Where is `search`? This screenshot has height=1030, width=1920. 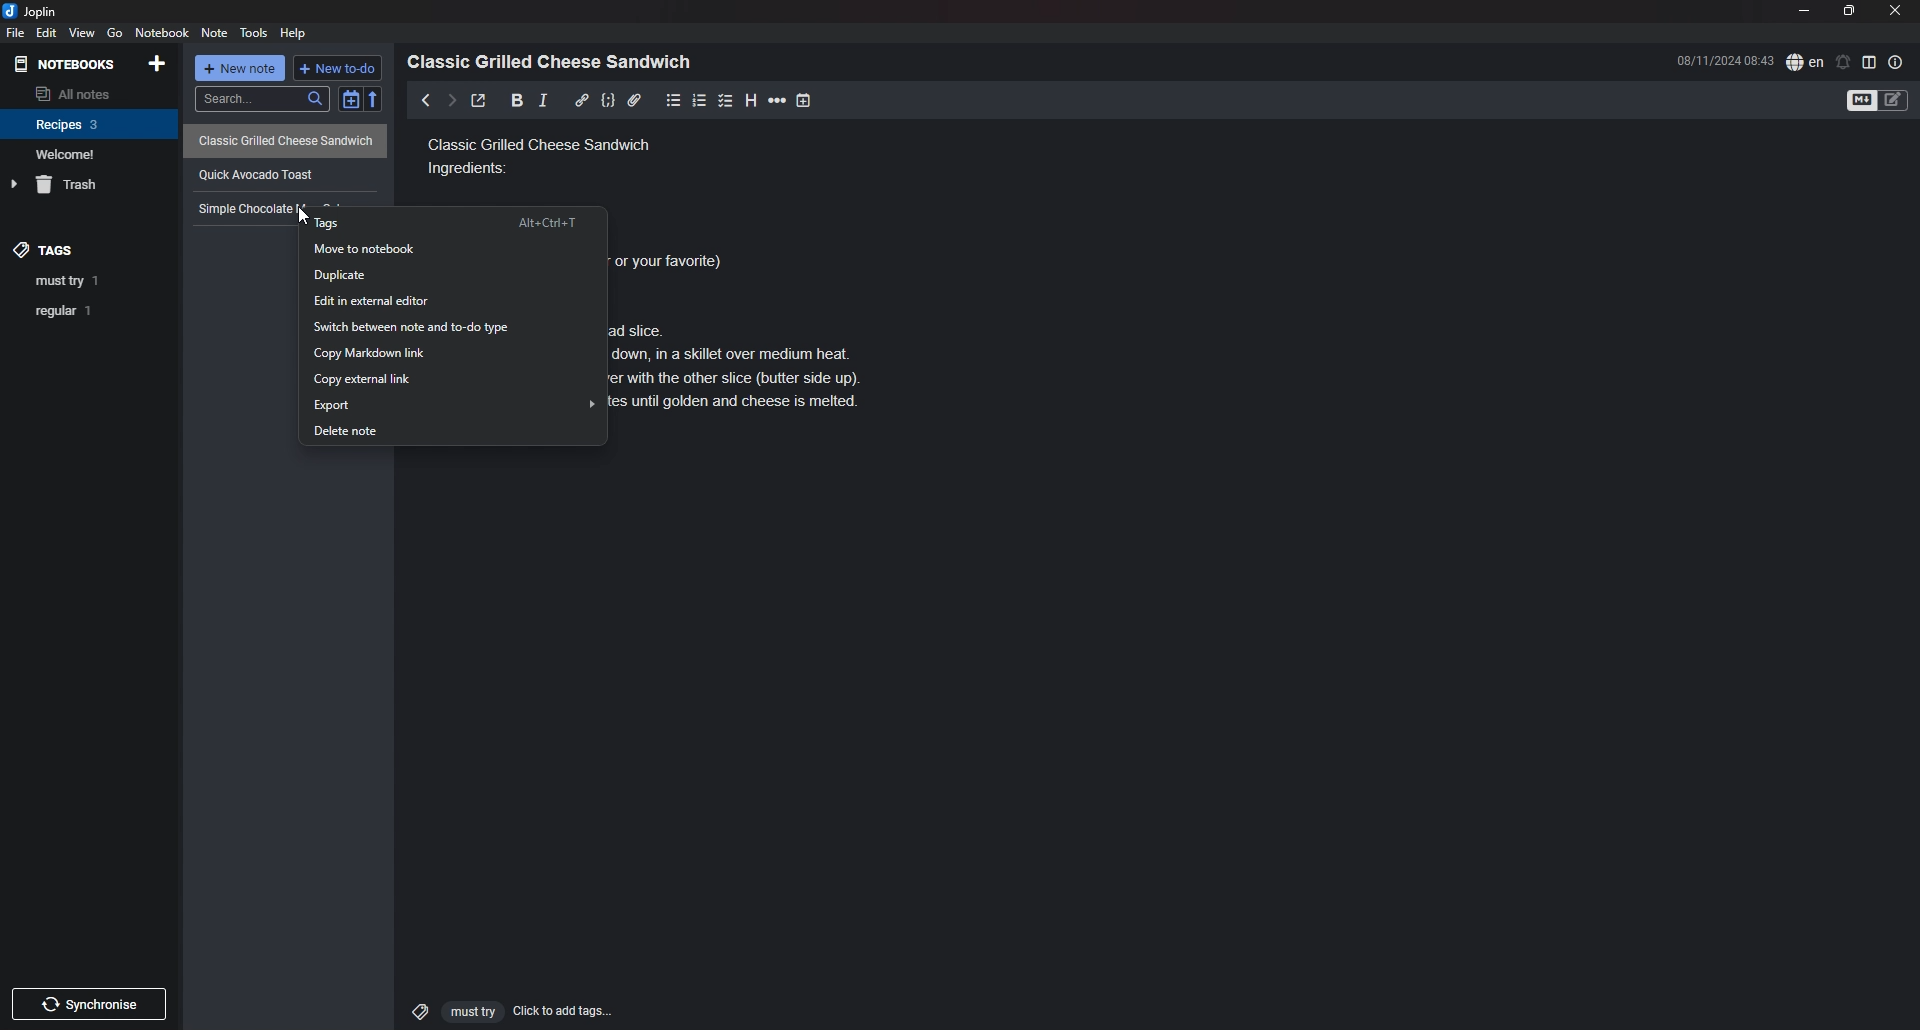
search is located at coordinates (262, 99).